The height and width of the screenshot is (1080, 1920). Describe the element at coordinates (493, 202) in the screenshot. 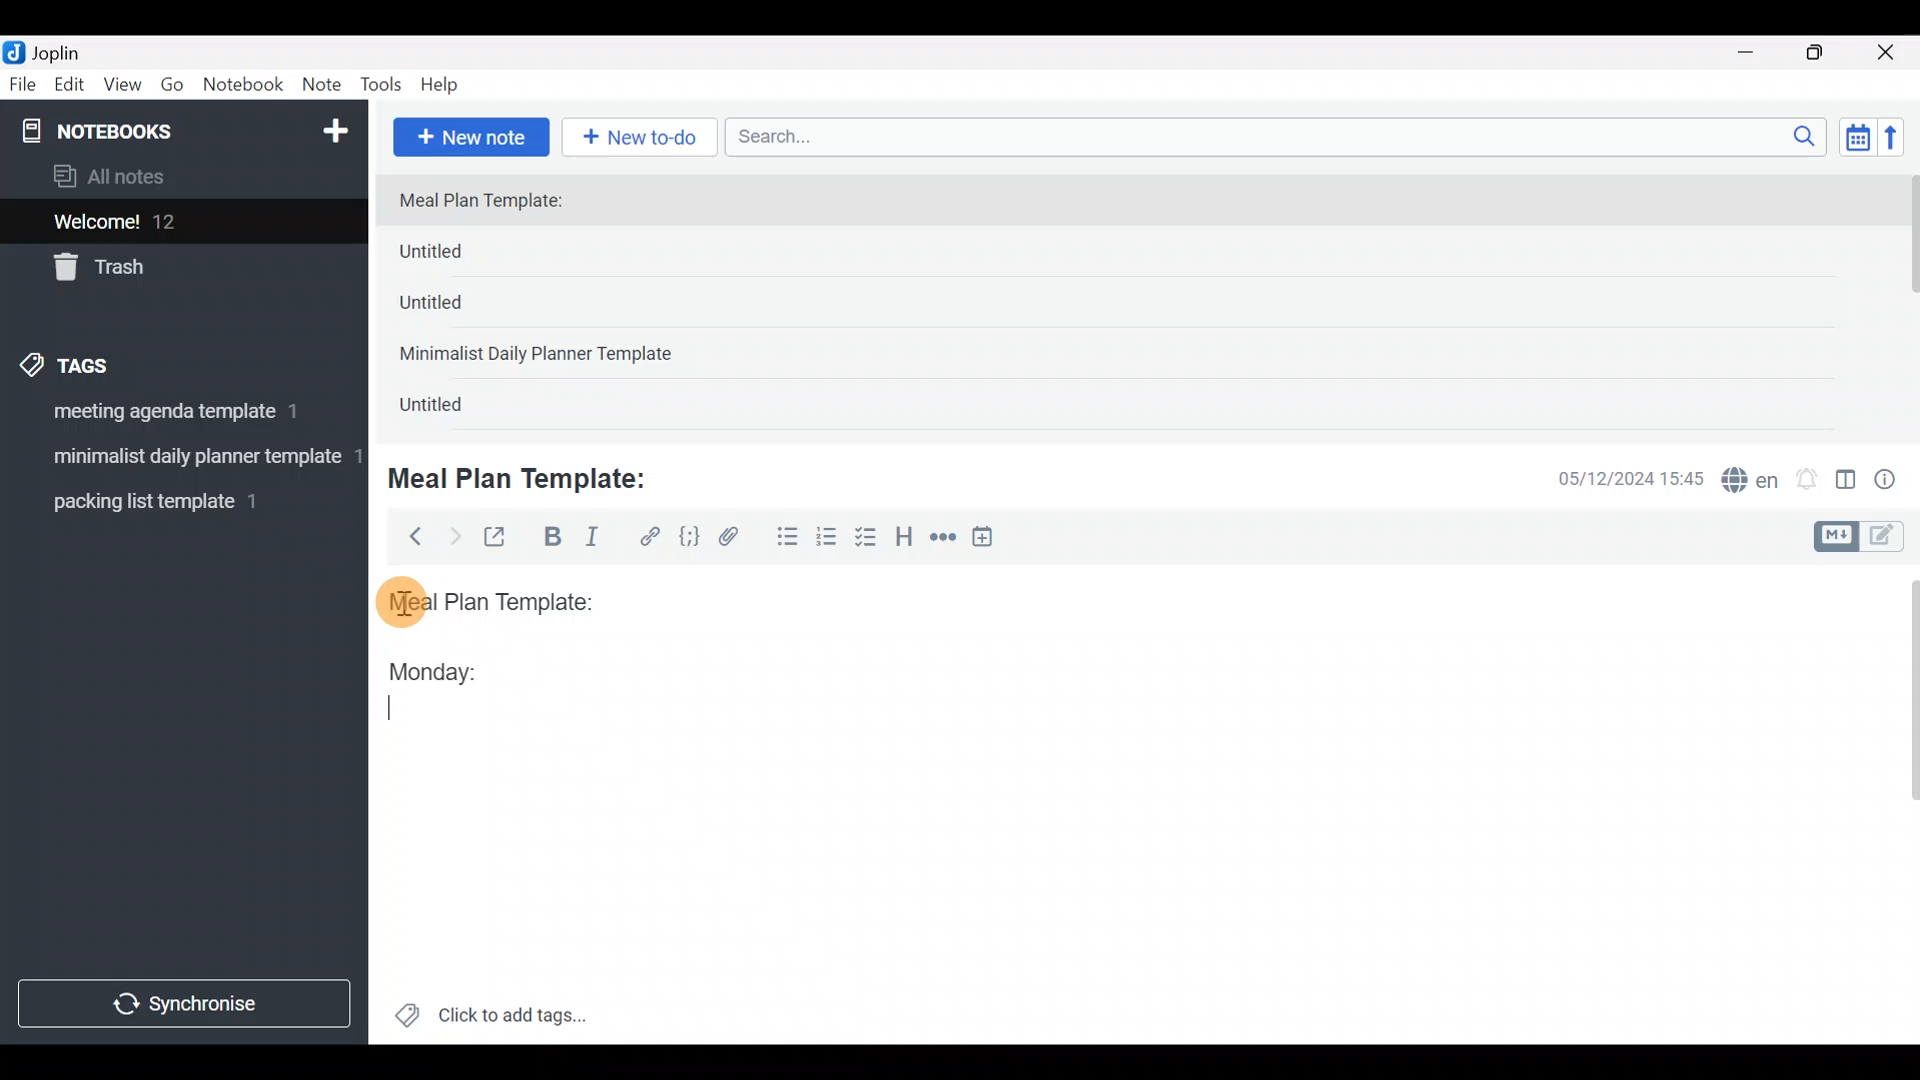

I see `Meal Plan Template:` at that location.